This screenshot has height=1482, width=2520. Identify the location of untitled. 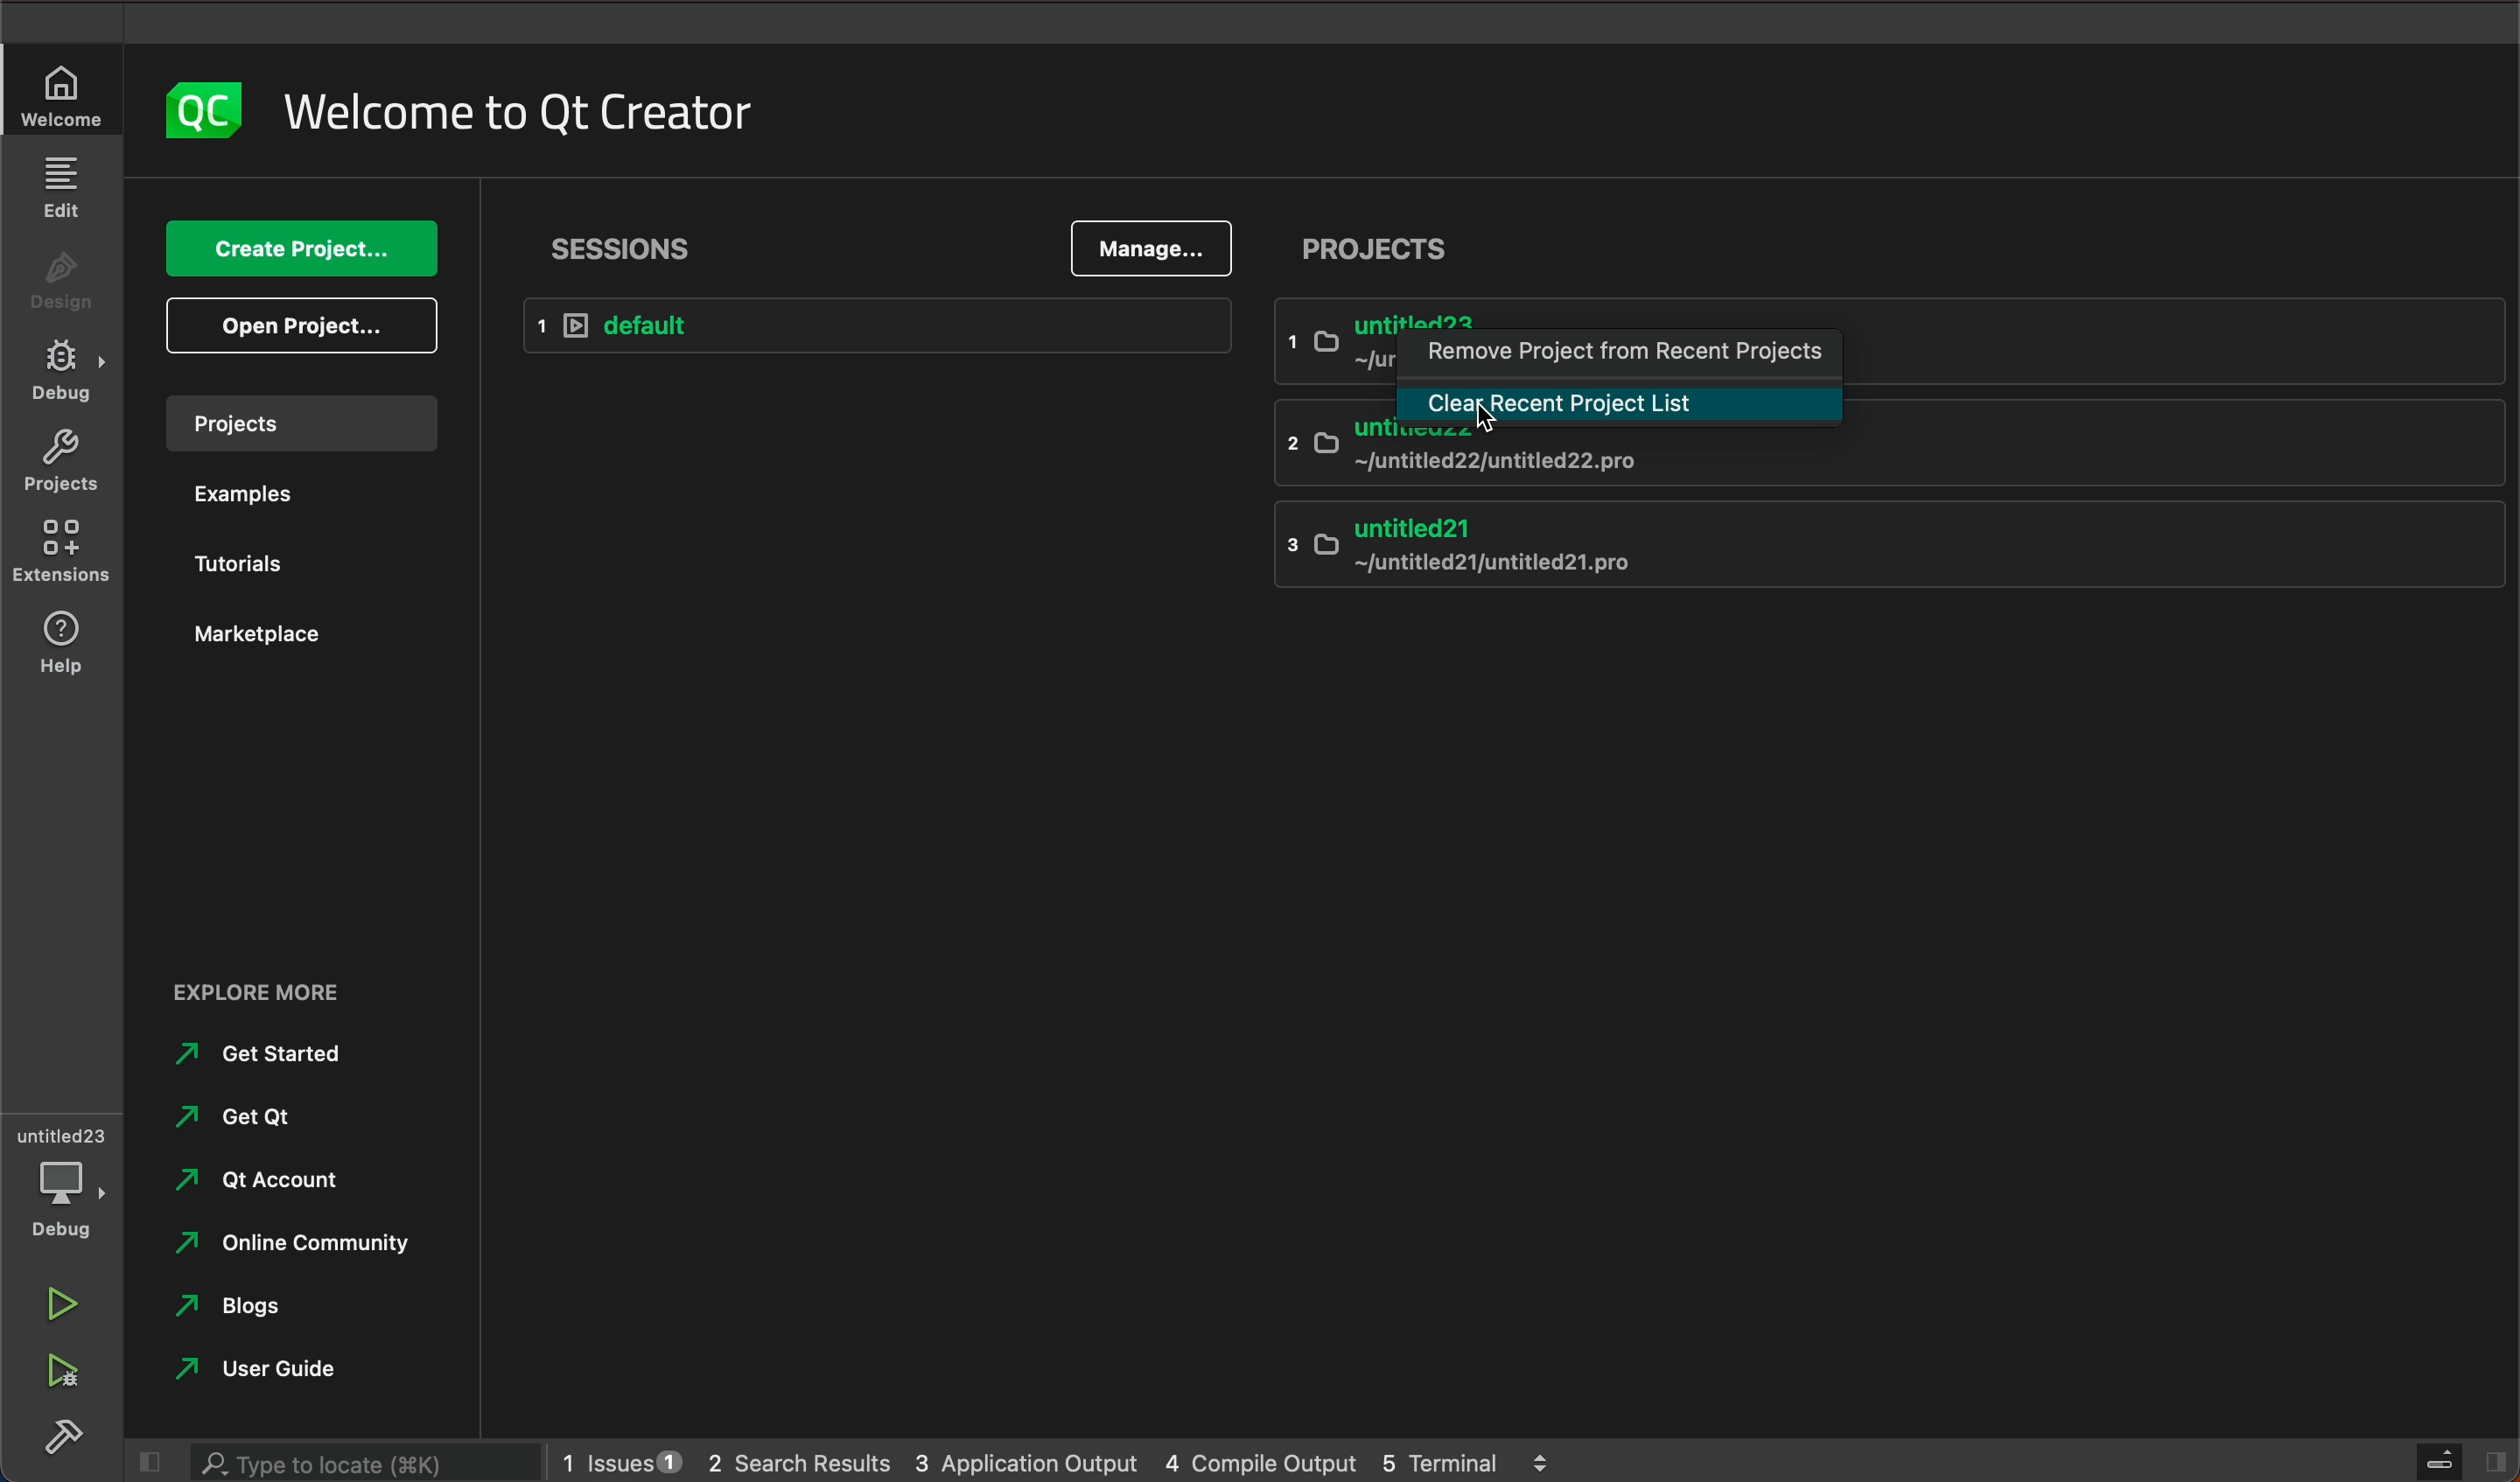
(1886, 544).